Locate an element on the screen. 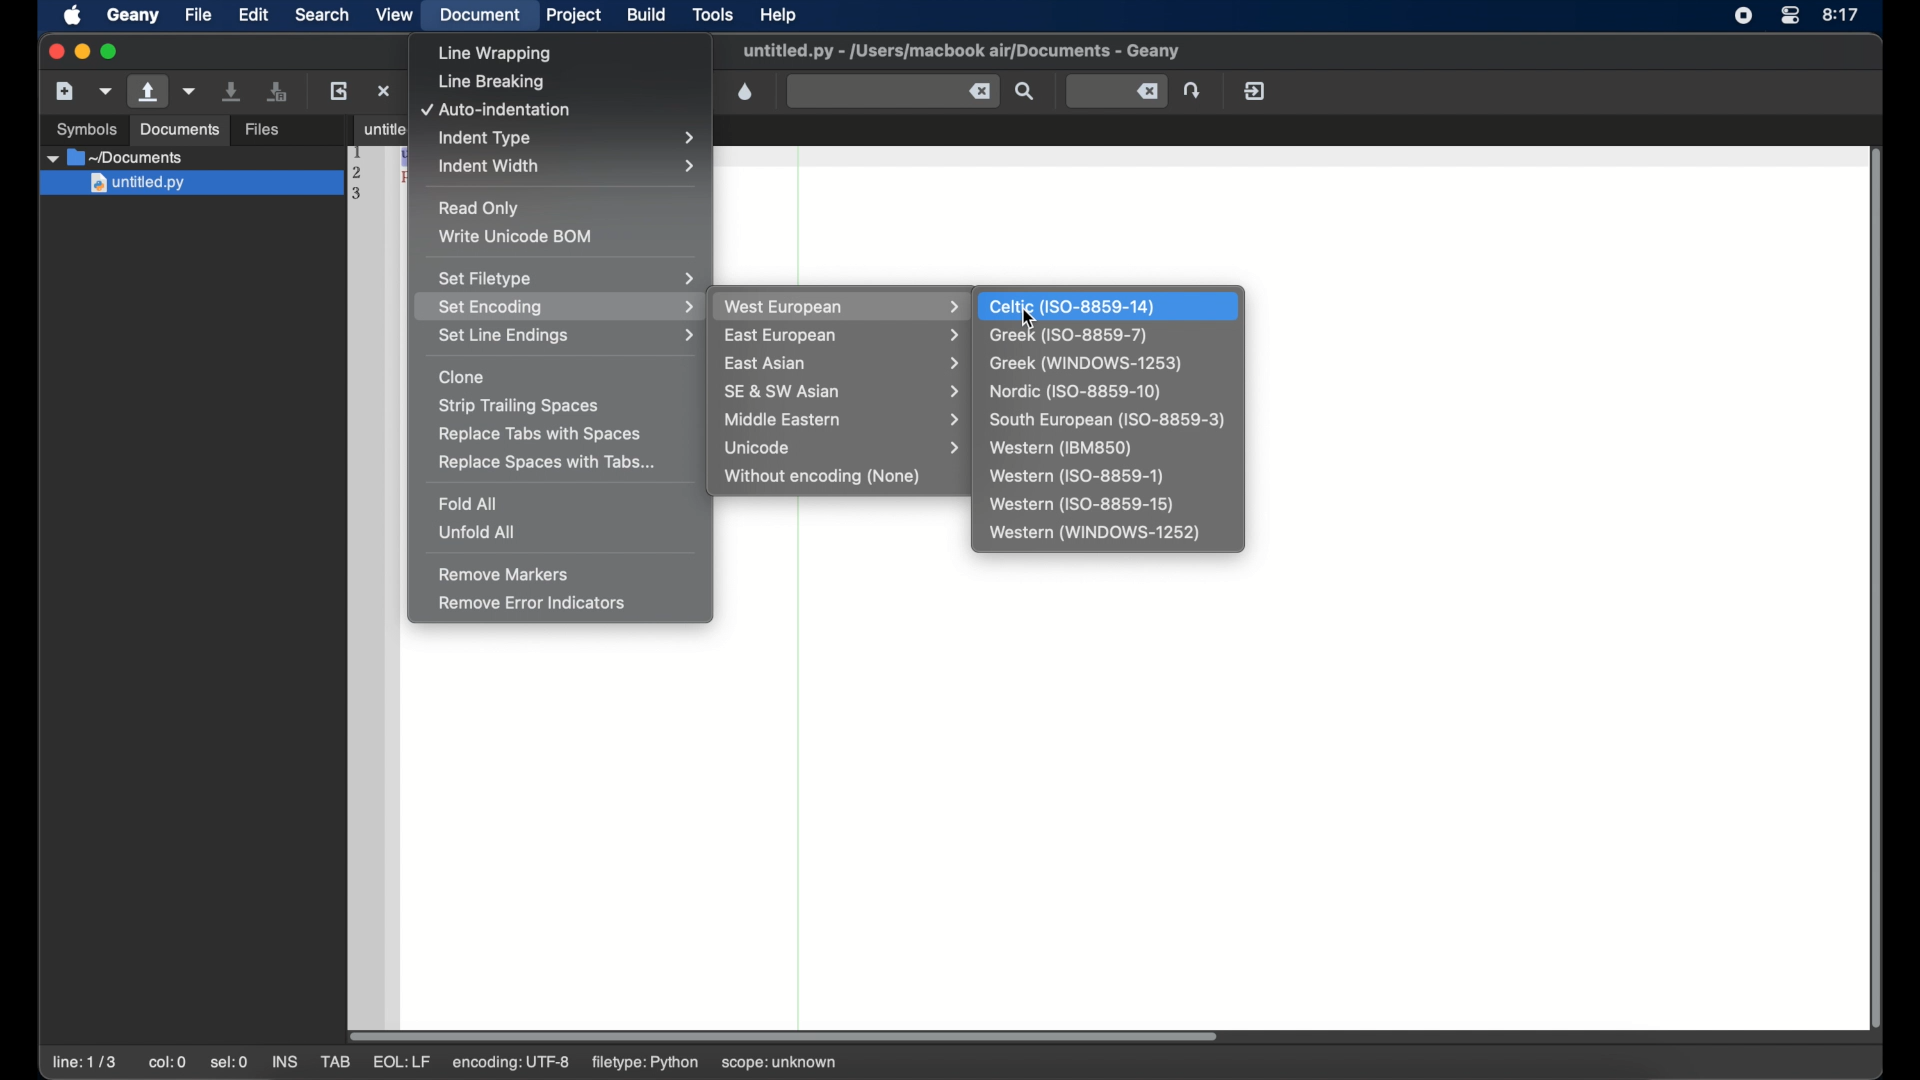  celtic is located at coordinates (1073, 306).